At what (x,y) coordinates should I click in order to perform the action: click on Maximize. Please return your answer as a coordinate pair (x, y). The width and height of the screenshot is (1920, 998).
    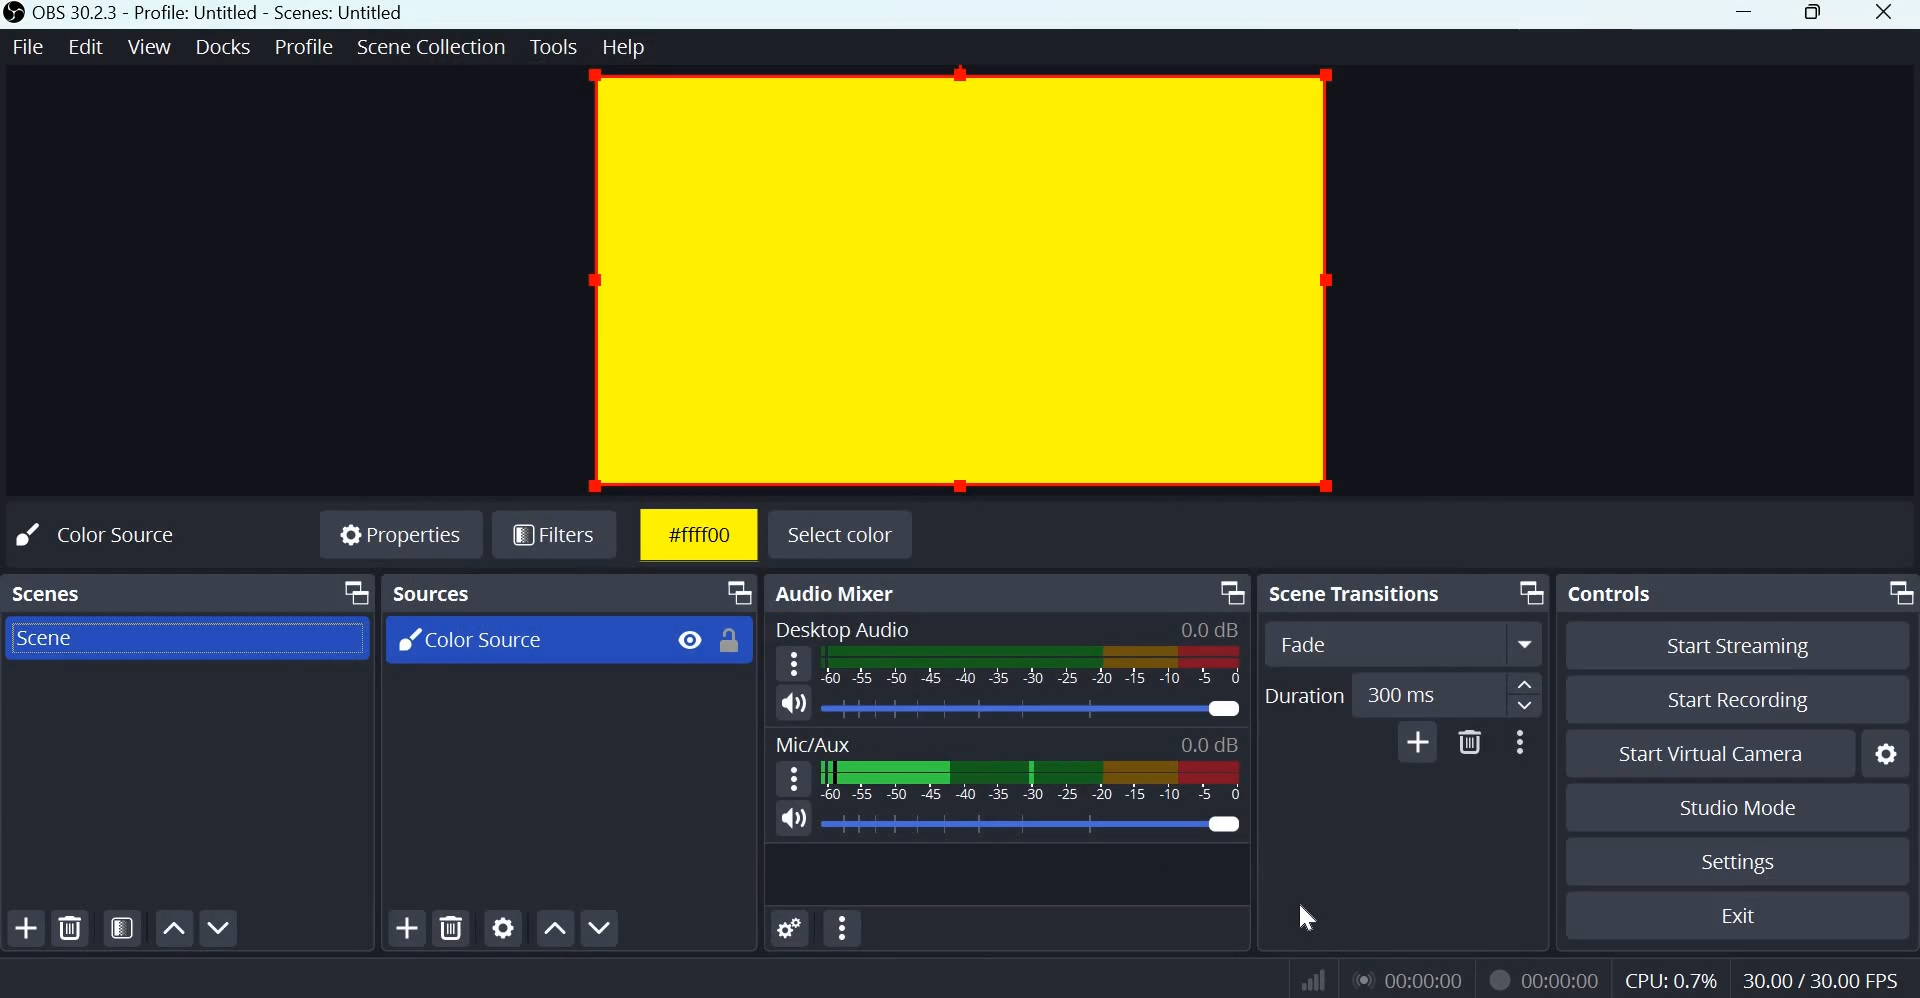
    Looking at the image, I should click on (1813, 14).